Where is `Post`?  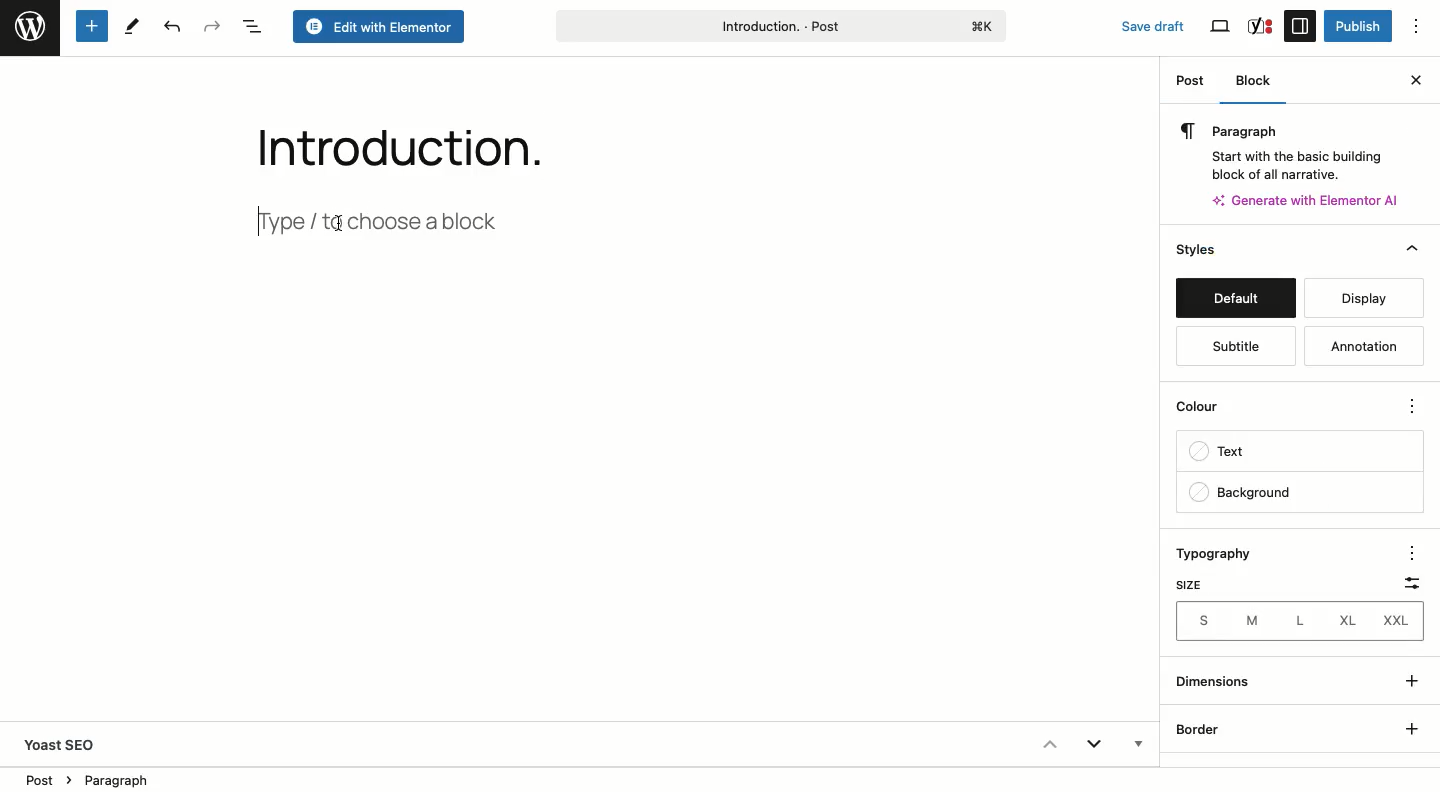
Post is located at coordinates (1192, 84).